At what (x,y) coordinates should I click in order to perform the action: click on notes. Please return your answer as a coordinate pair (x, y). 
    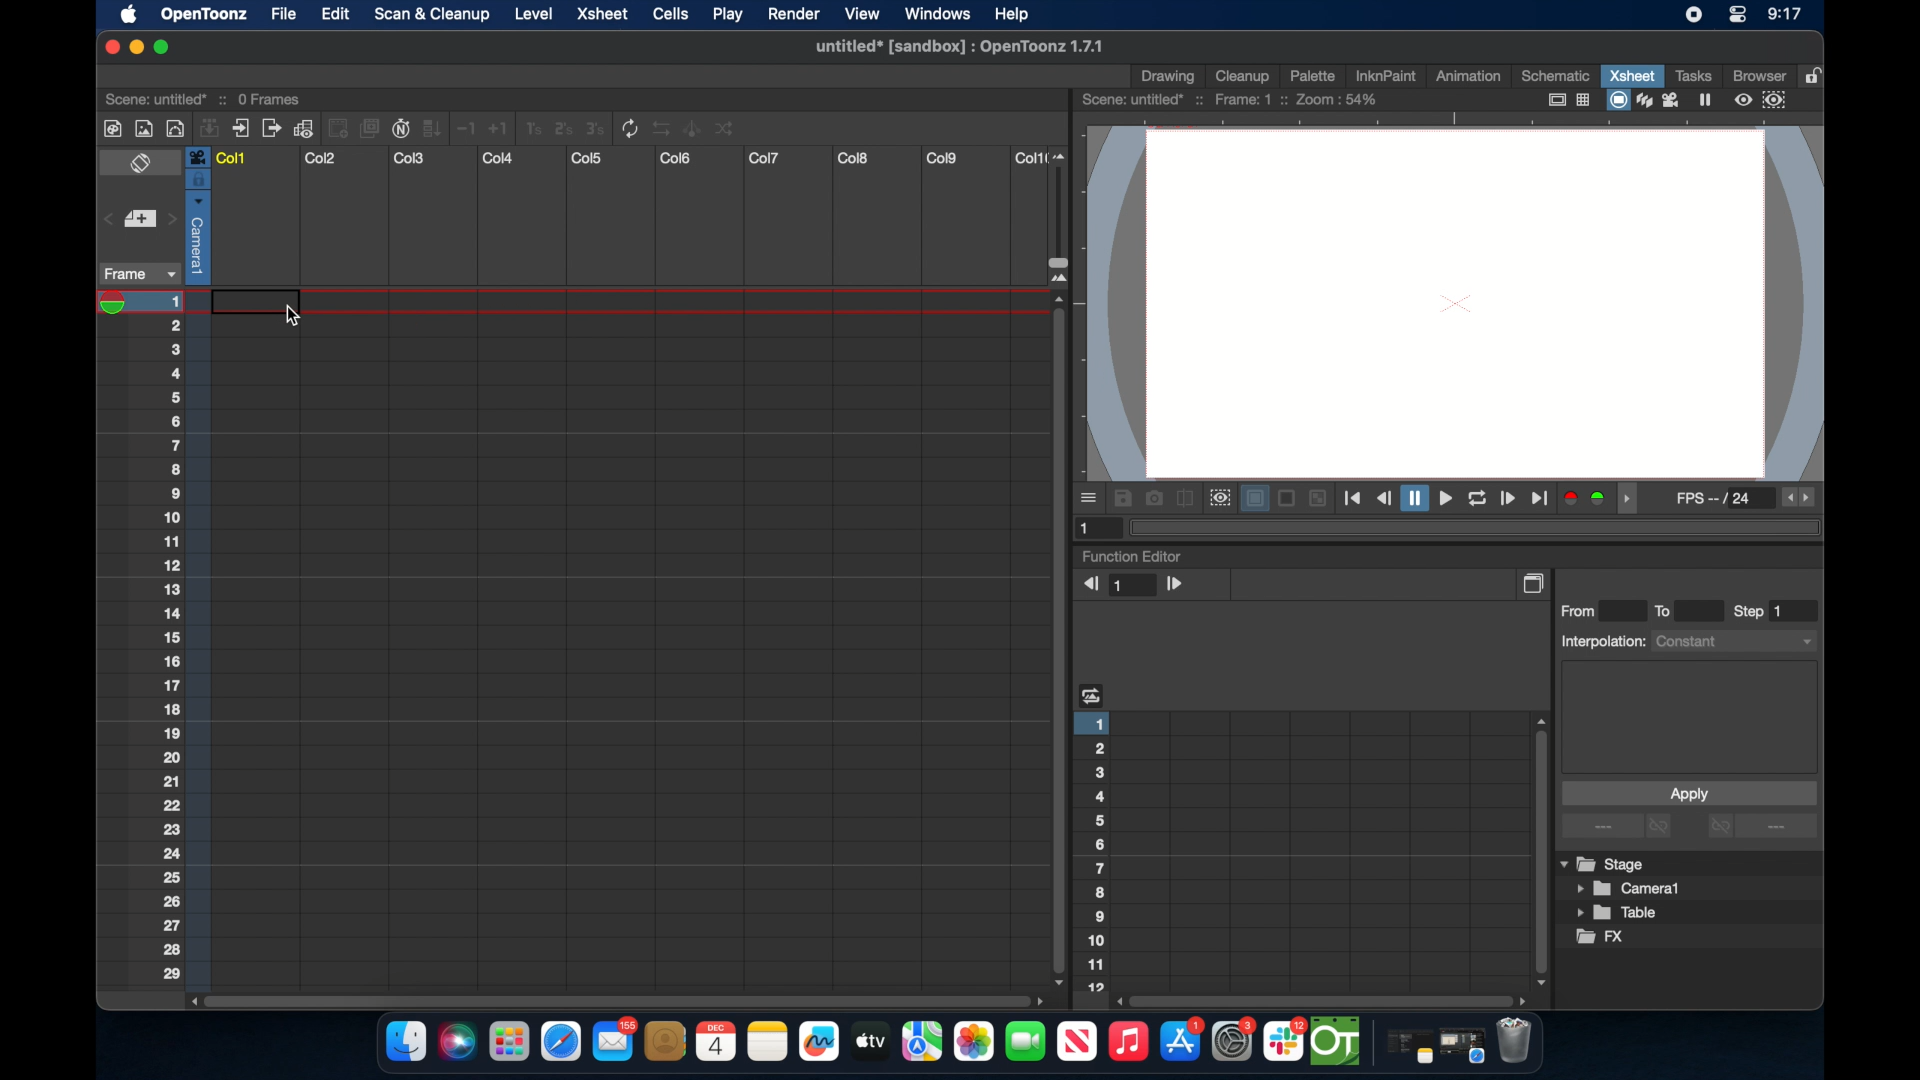
    Looking at the image, I should click on (1405, 1048).